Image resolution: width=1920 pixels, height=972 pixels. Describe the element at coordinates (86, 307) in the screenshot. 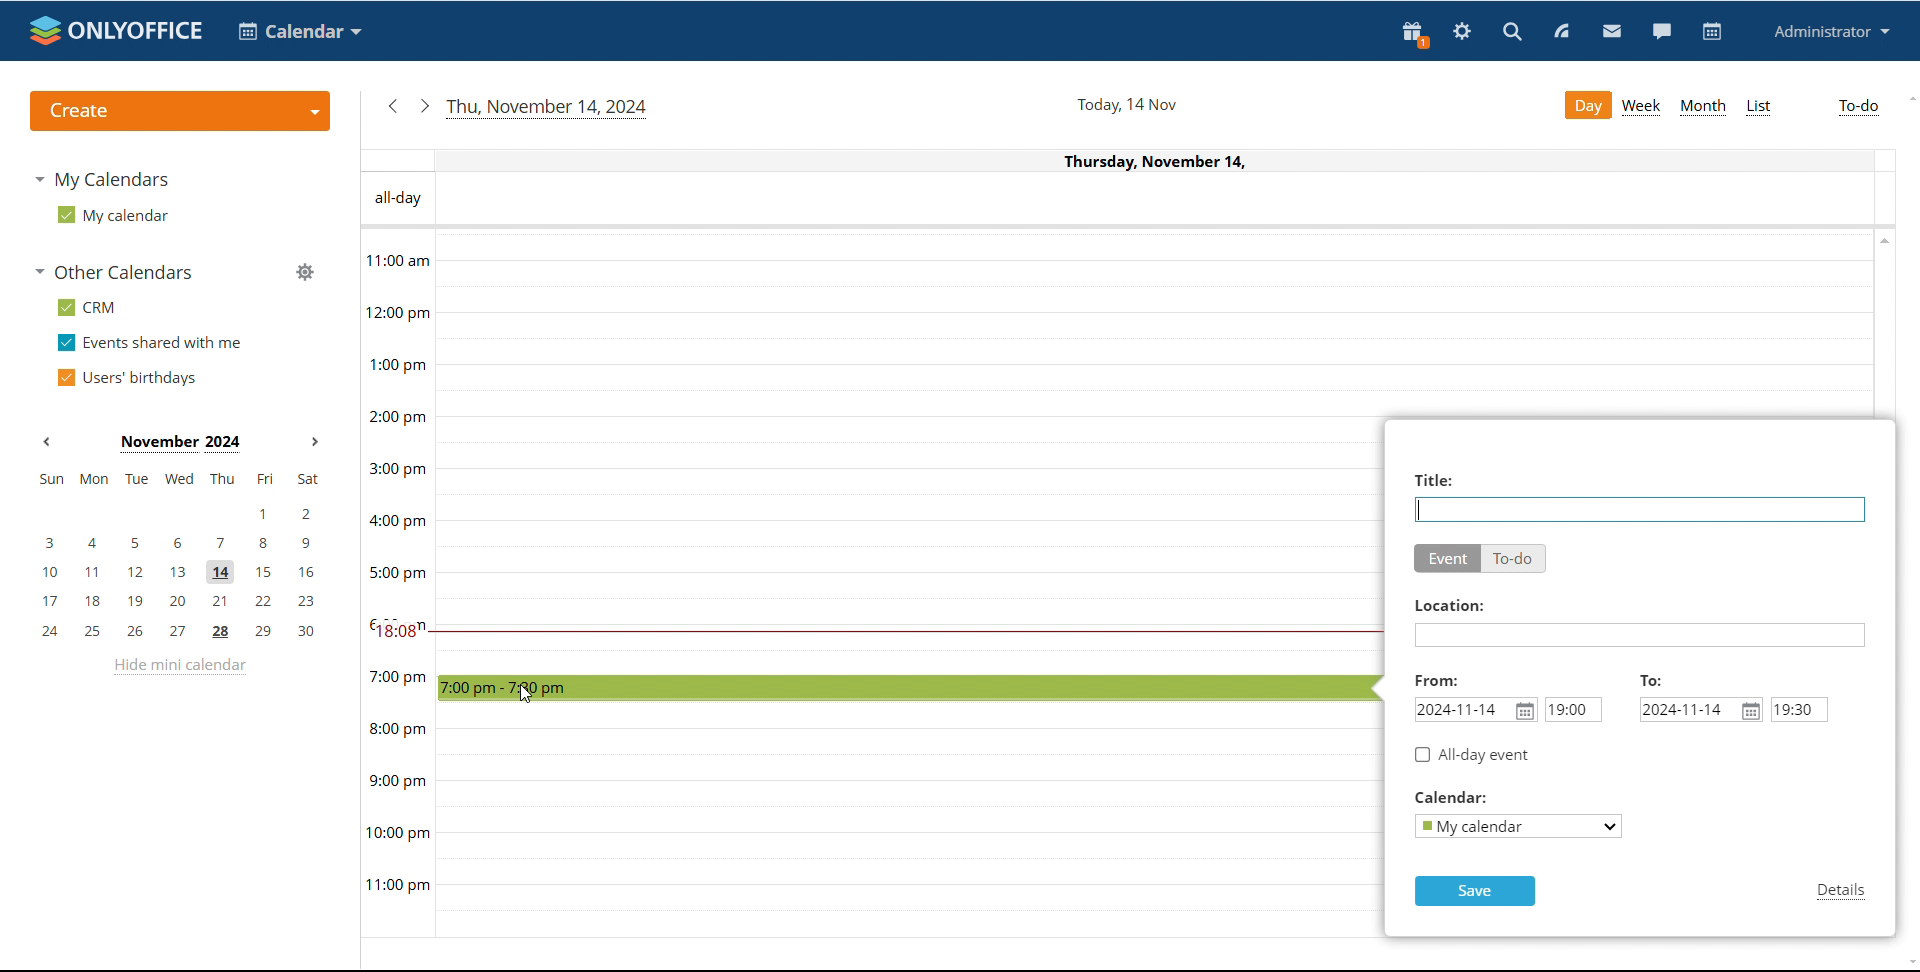

I see `crm` at that location.